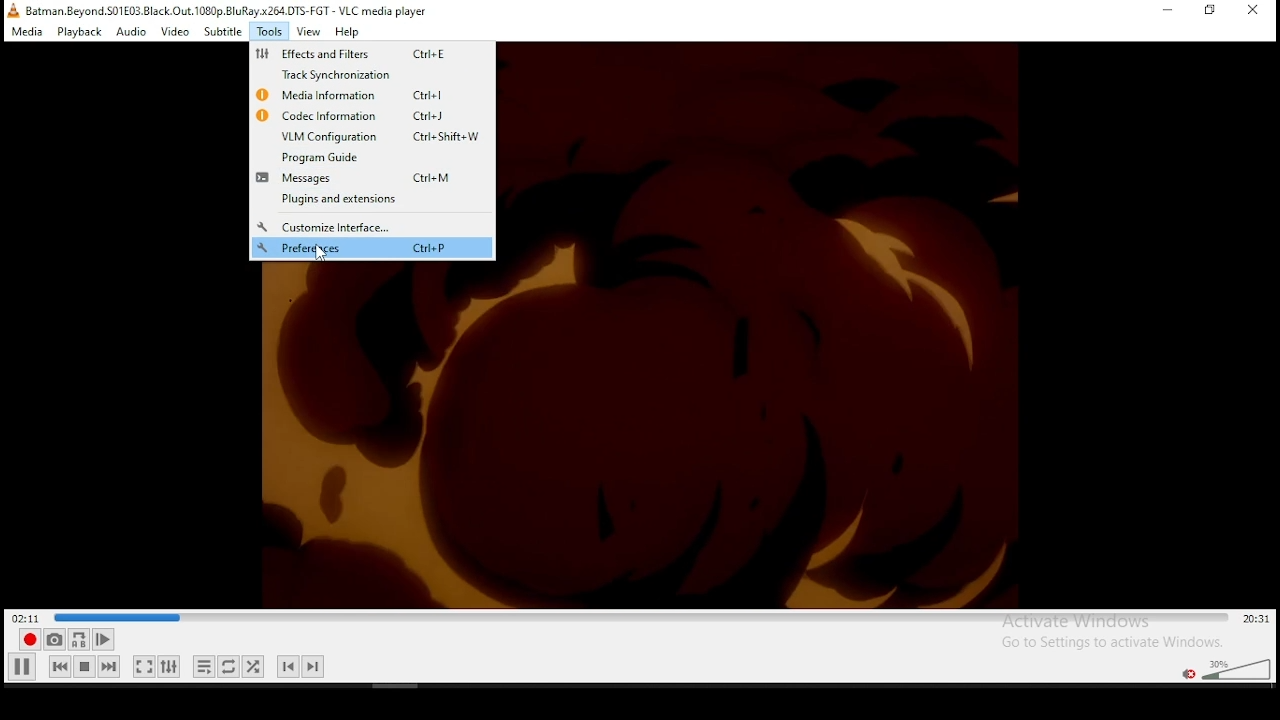 Image resolution: width=1280 pixels, height=720 pixels. What do you see at coordinates (338, 199) in the screenshot?
I see `plugins and extensions` at bounding box center [338, 199].